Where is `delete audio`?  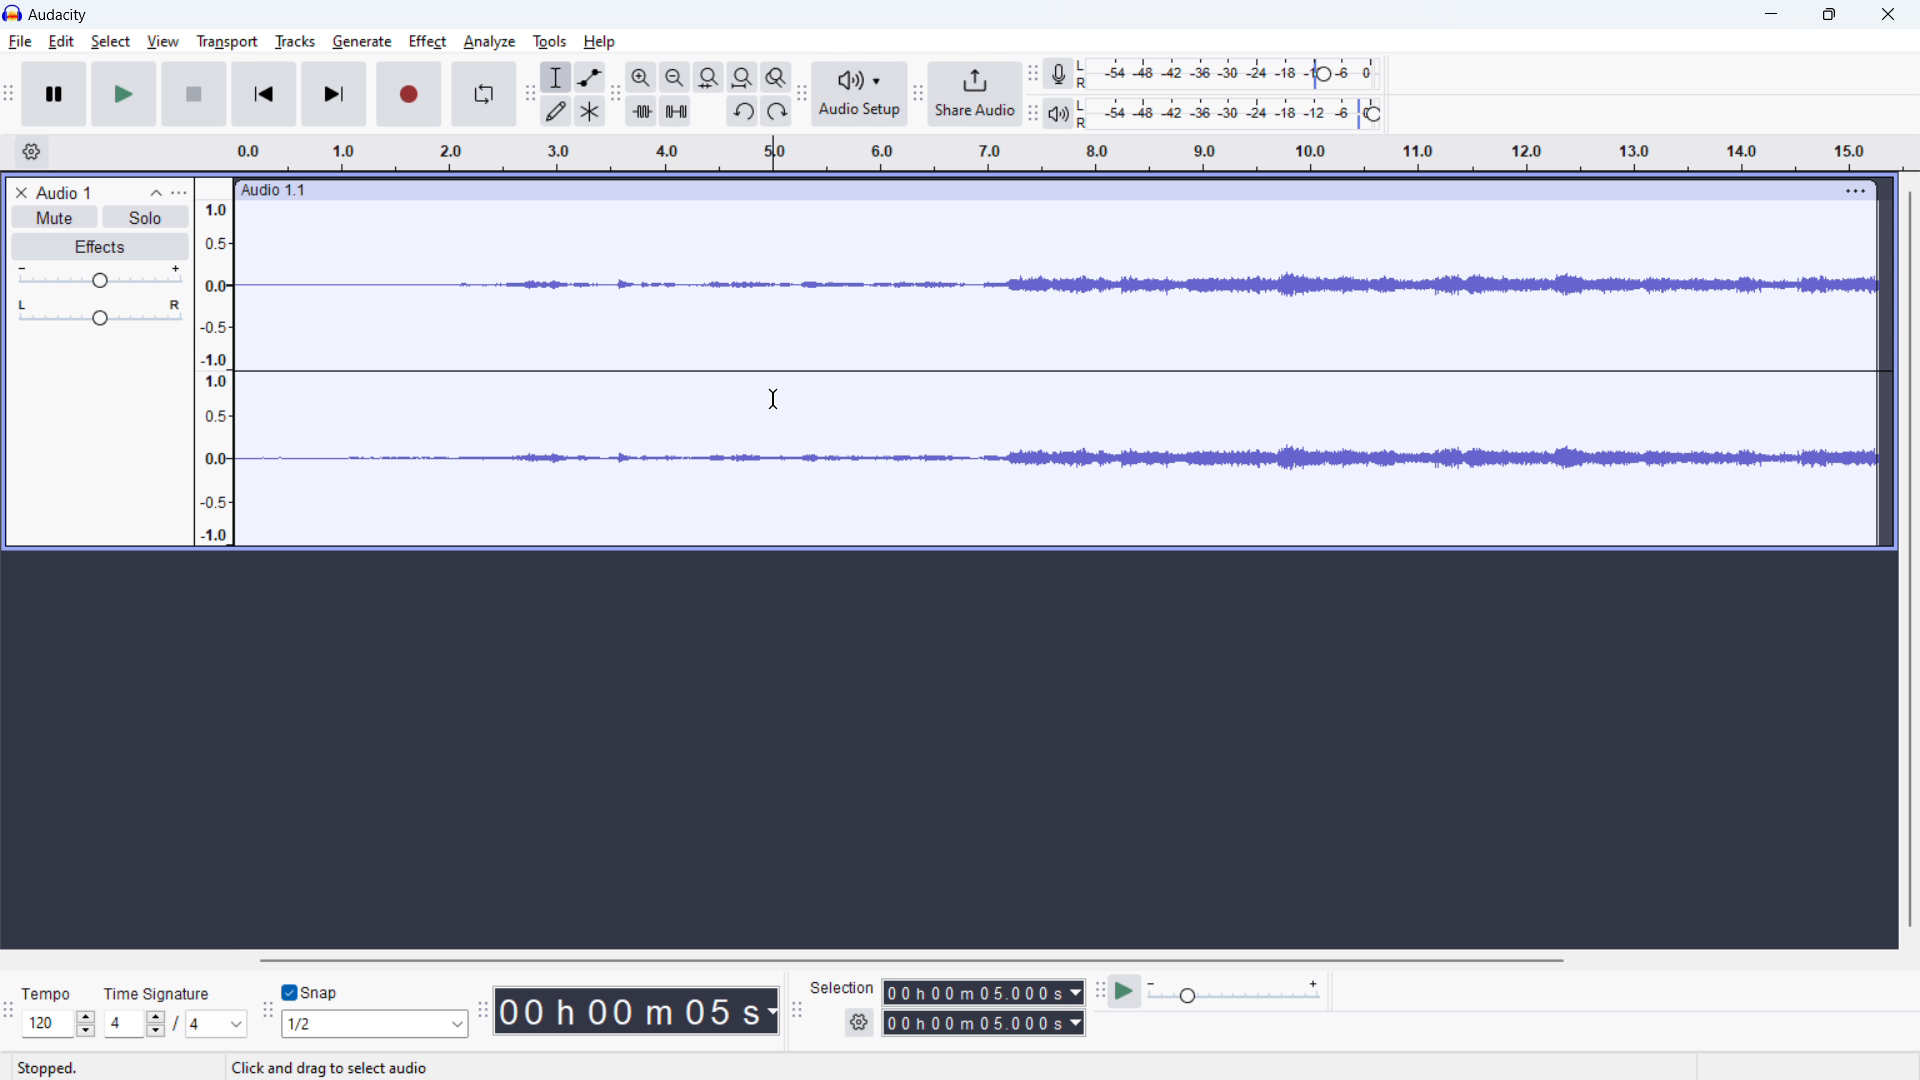 delete audio is located at coordinates (20, 192).